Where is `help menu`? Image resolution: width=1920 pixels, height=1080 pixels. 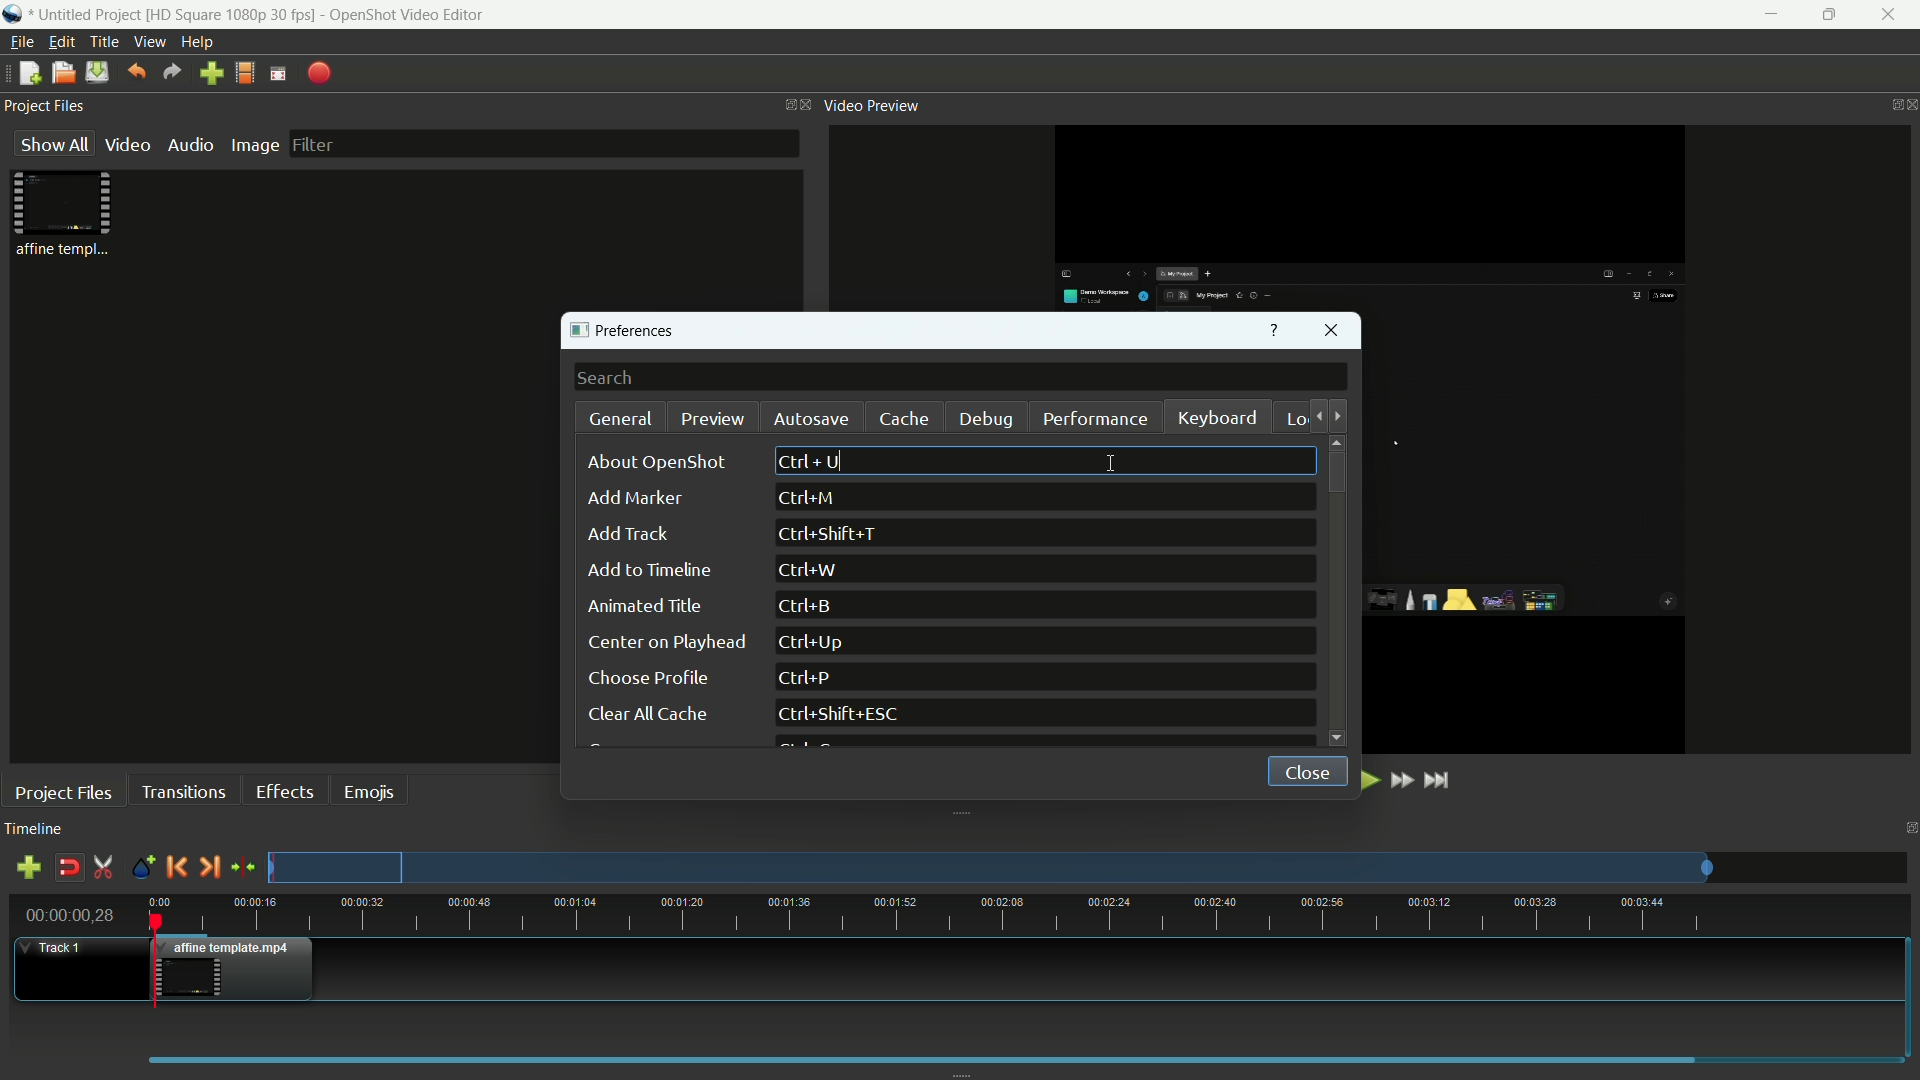 help menu is located at coordinates (200, 43).